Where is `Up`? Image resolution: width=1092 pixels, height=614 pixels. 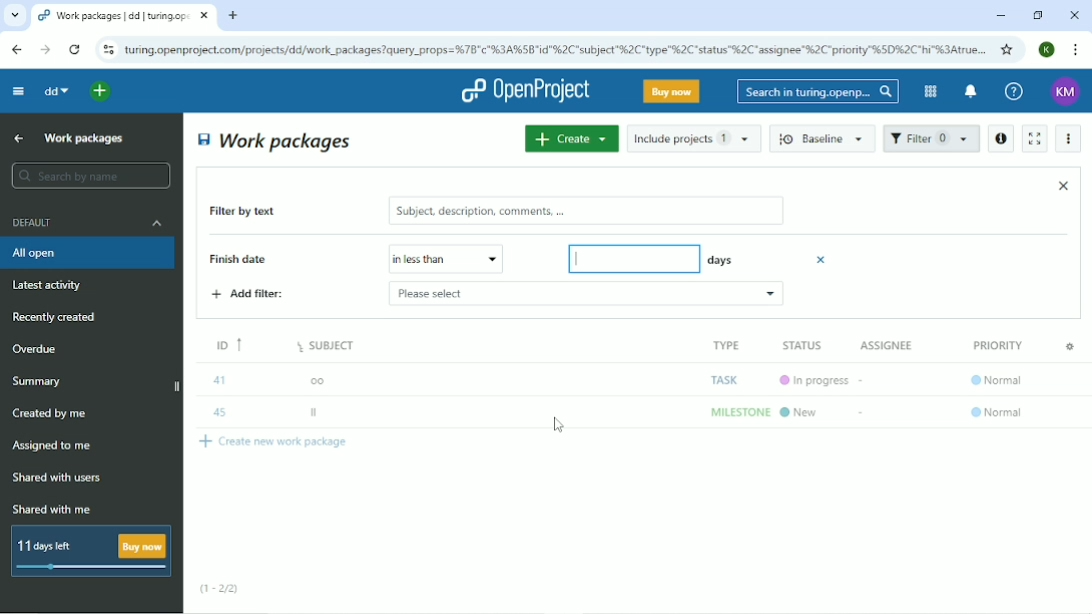
Up is located at coordinates (16, 139).